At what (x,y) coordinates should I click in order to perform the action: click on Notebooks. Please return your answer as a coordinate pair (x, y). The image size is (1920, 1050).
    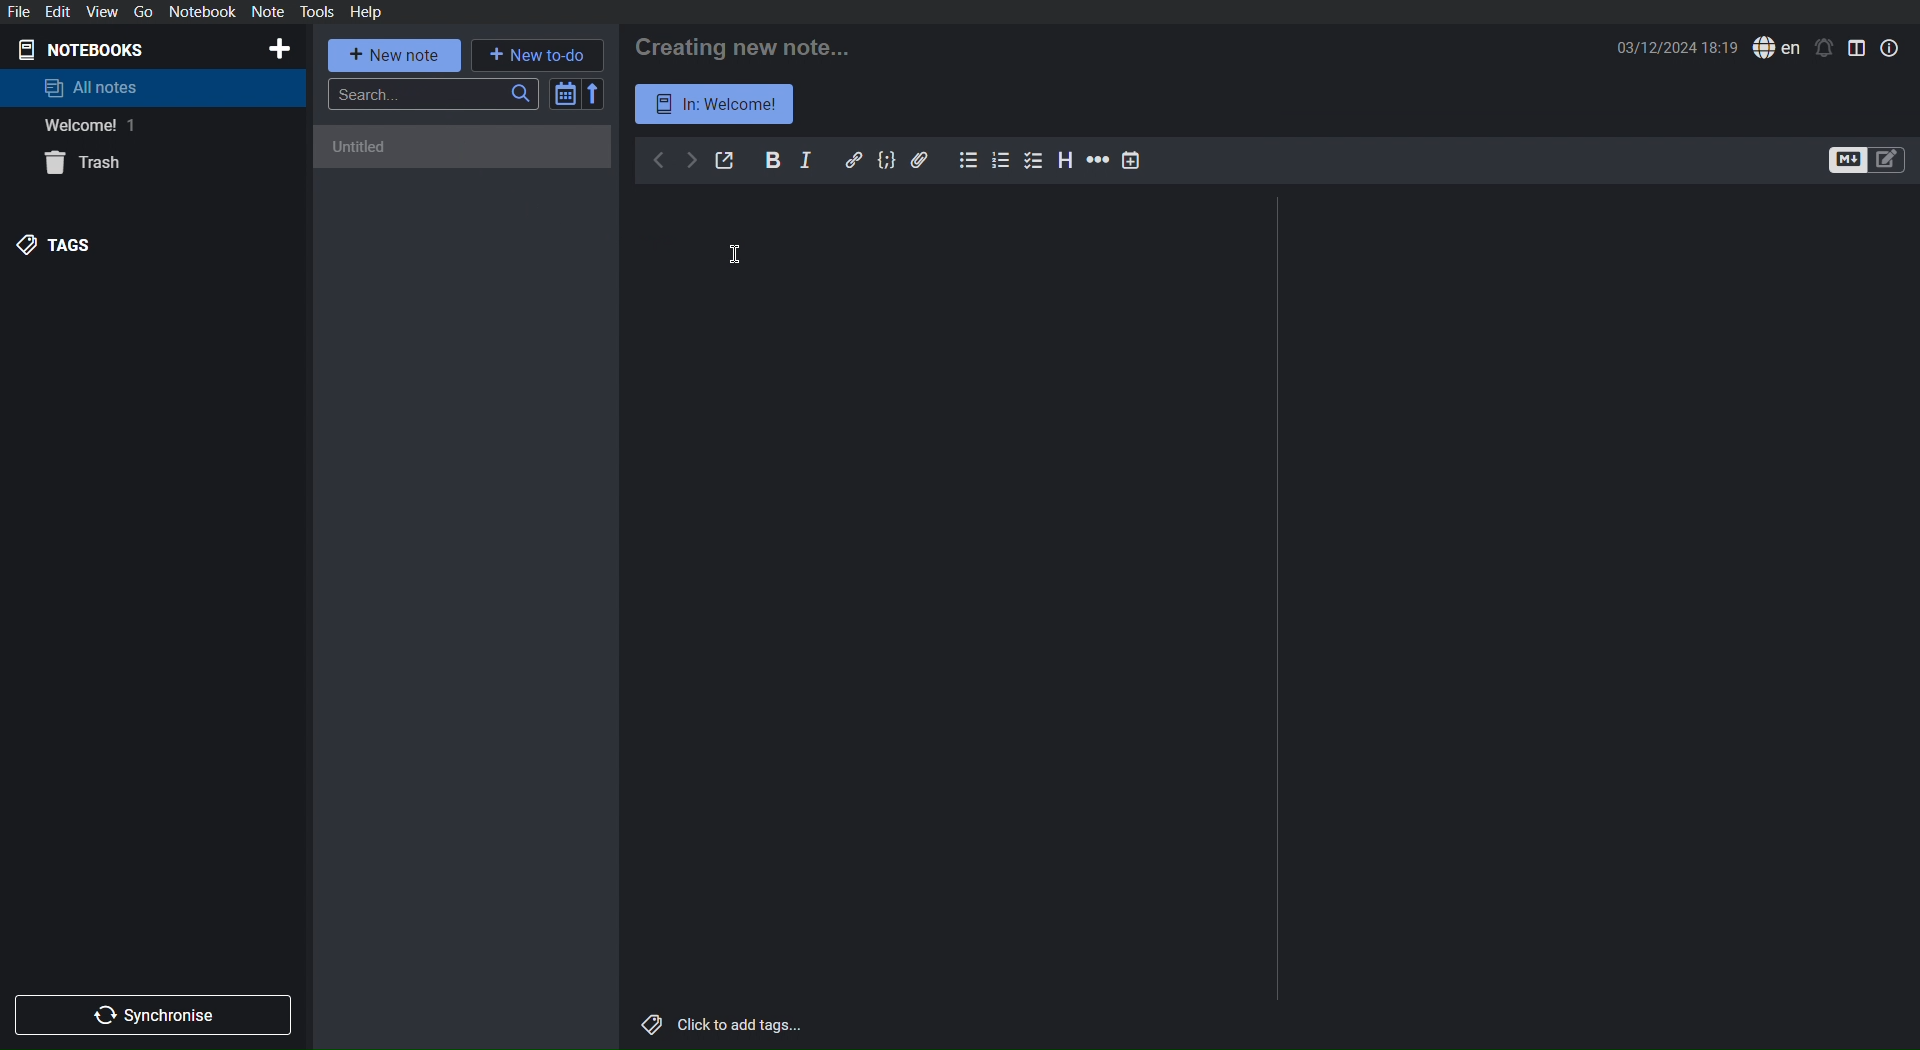
    Looking at the image, I should click on (91, 48).